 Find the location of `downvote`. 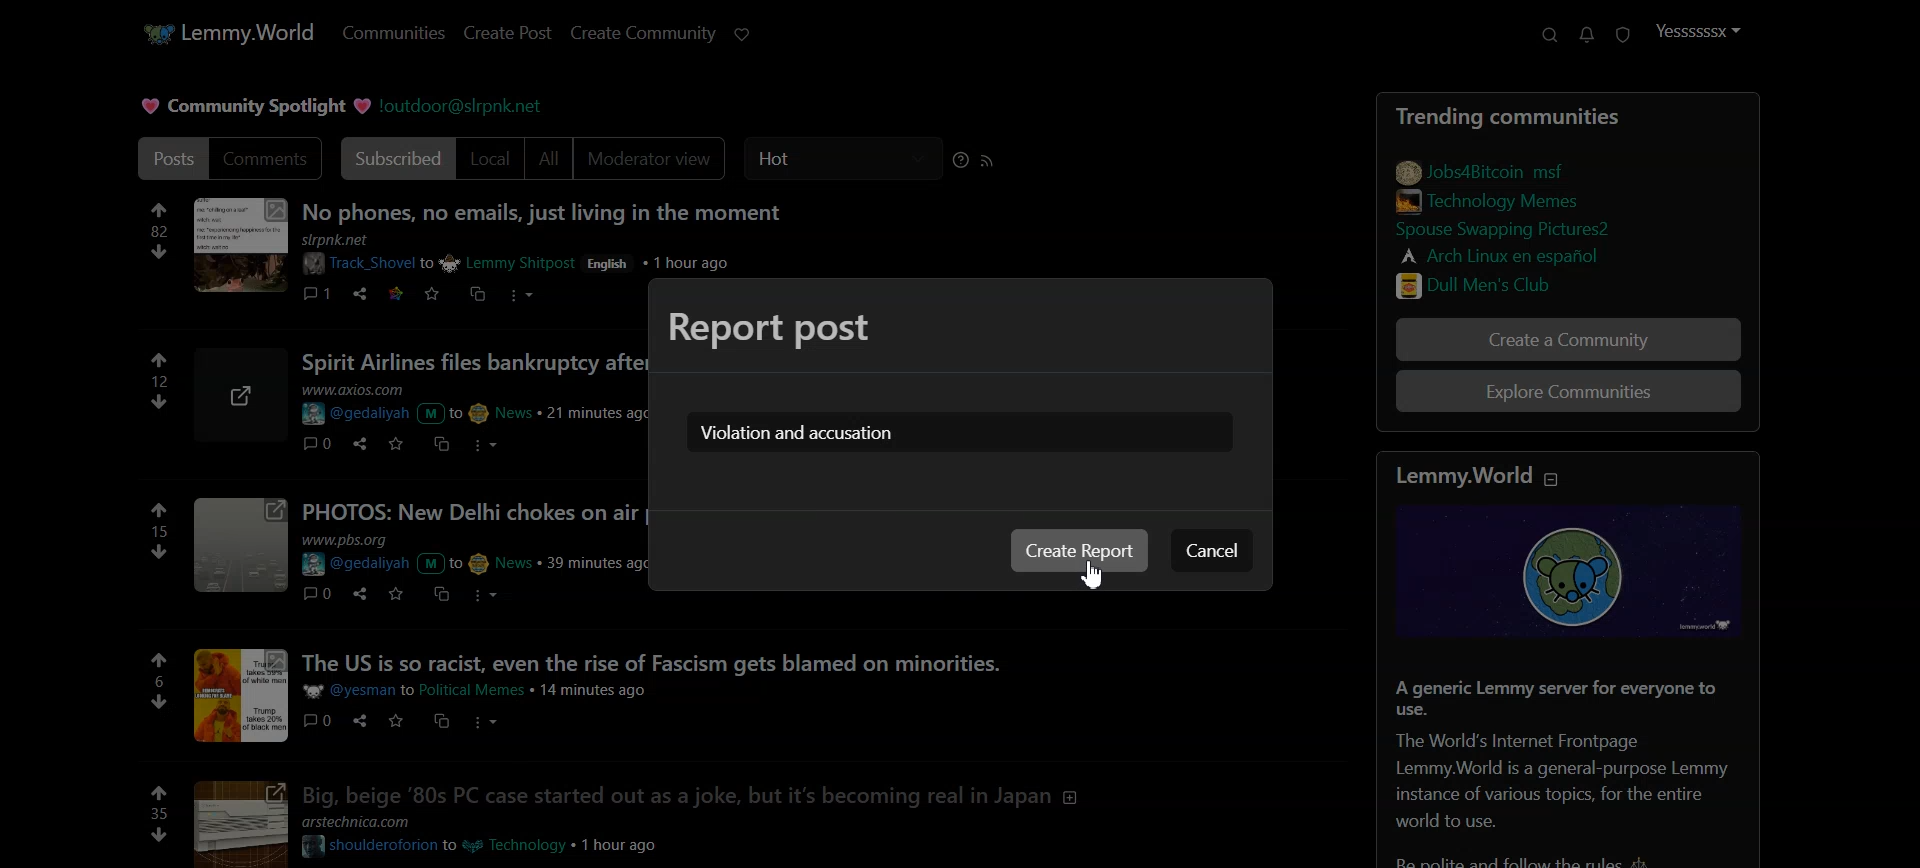

downvote is located at coordinates (162, 550).